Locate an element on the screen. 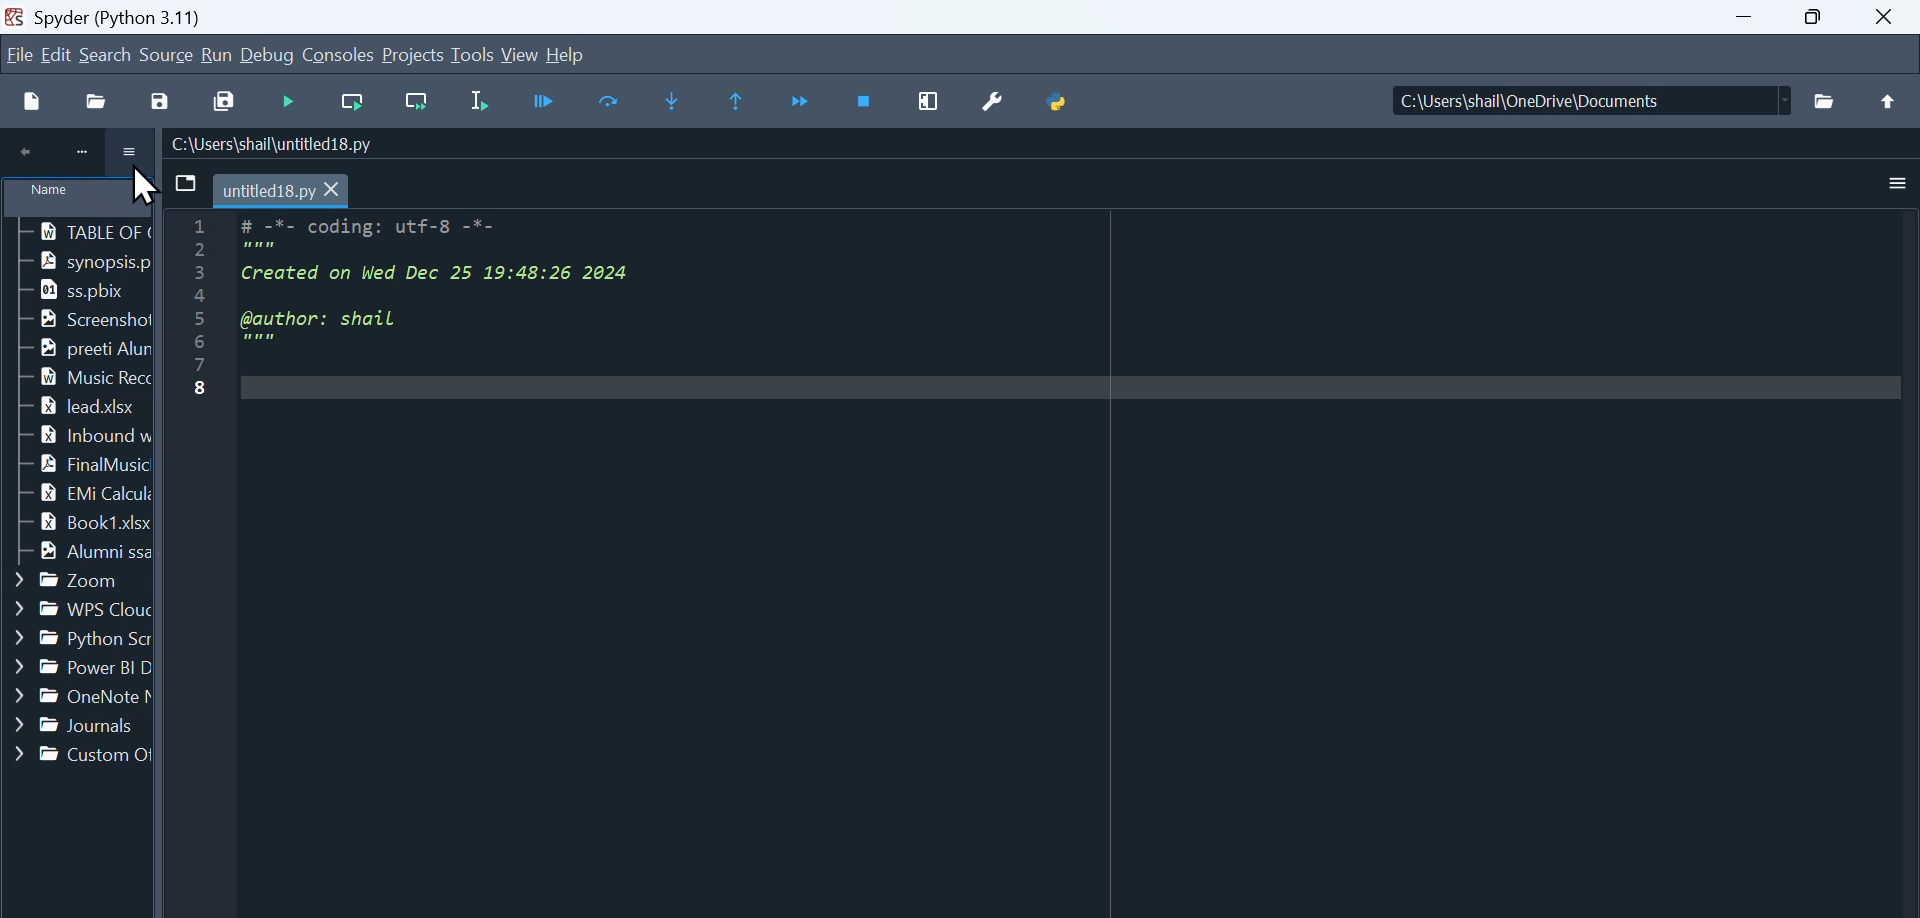 This screenshot has height=918, width=1920. cursor is located at coordinates (145, 188).